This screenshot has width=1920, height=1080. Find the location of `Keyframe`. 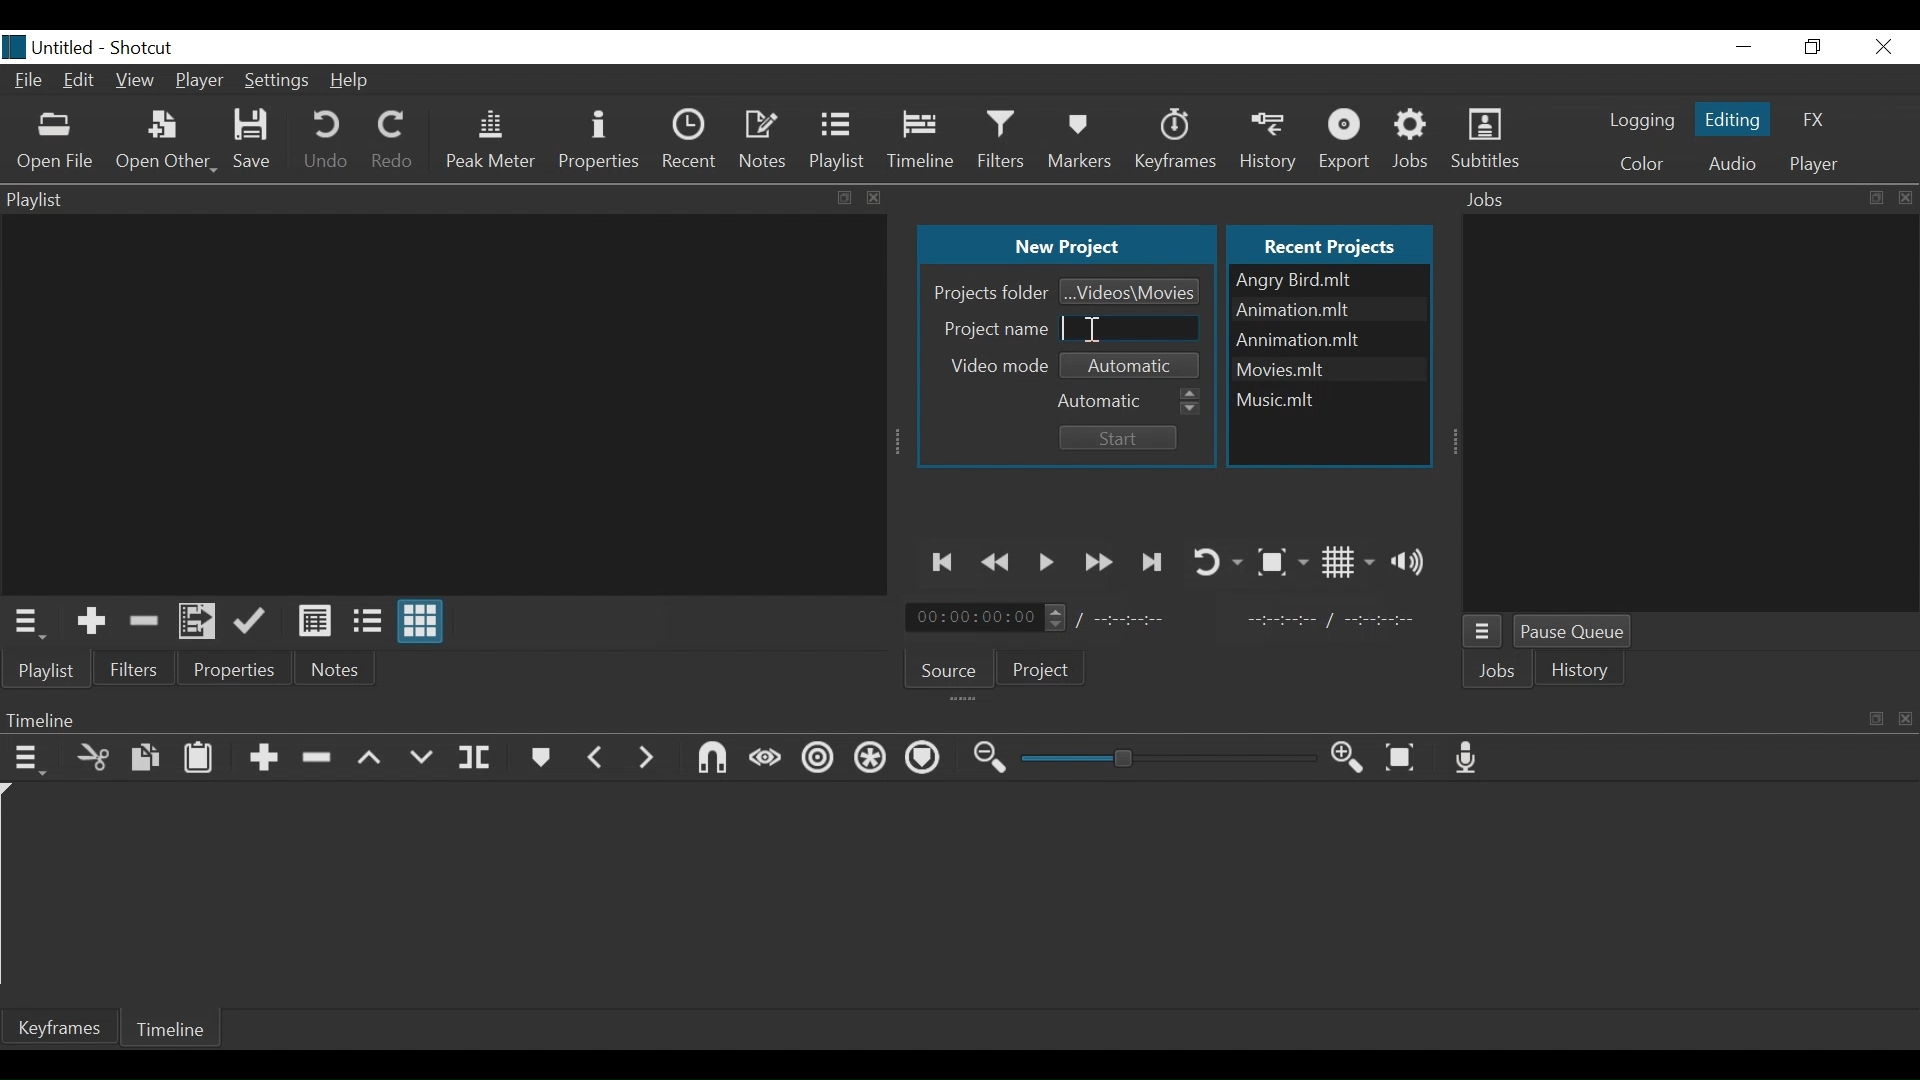

Keyframe is located at coordinates (1178, 140).